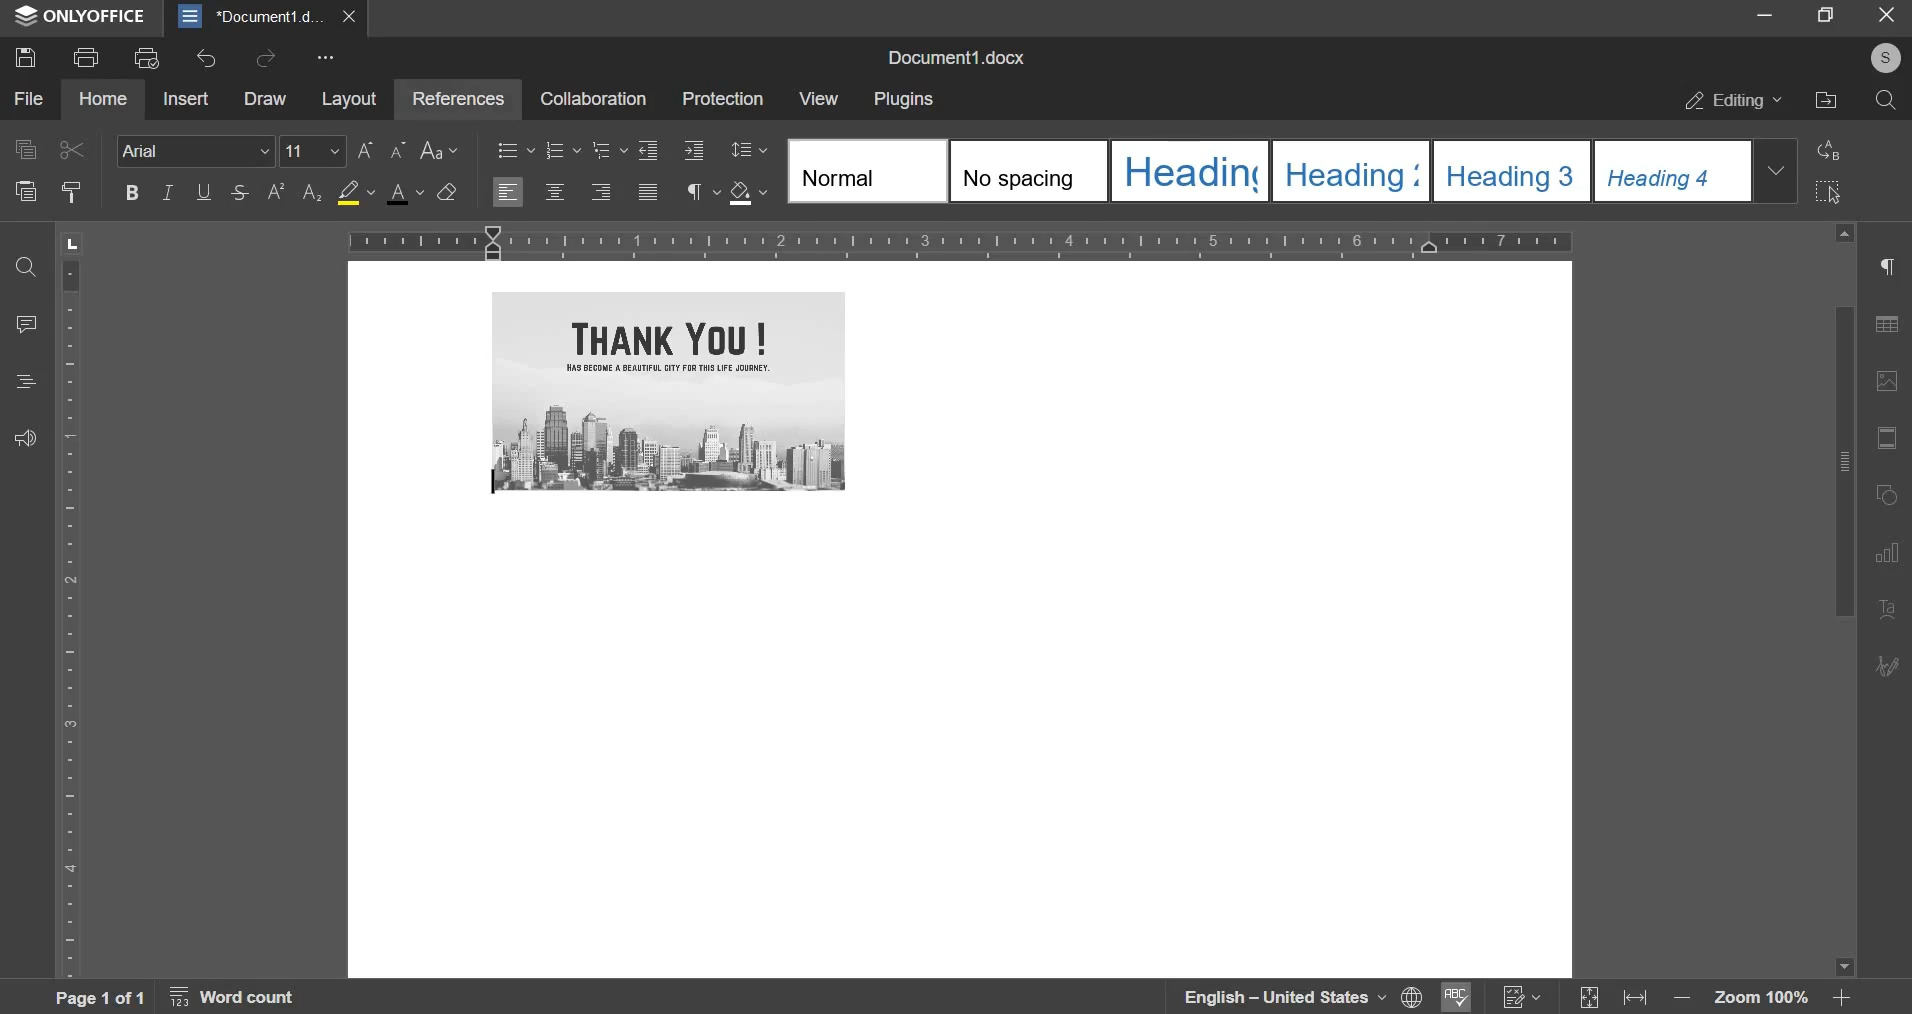  Describe the element at coordinates (1640, 1000) in the screenshot. I see `fit` at that location.